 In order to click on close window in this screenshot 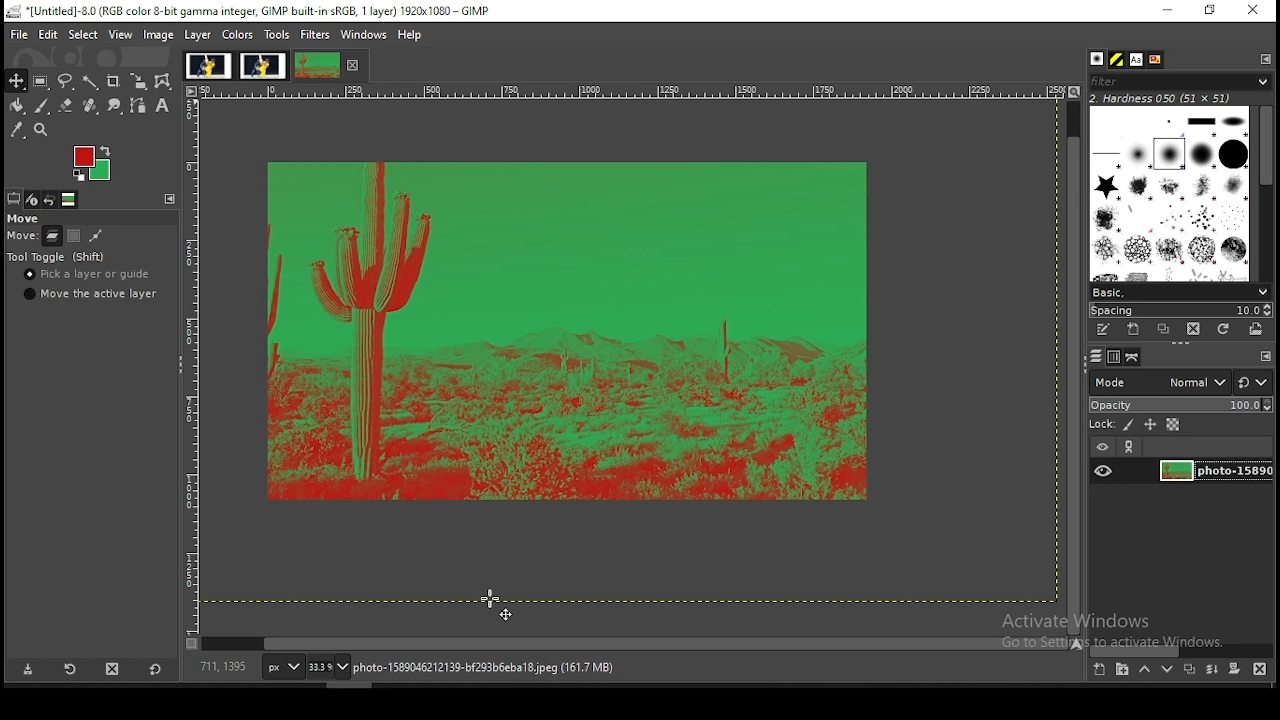, I will do `click(1252, 10)`.